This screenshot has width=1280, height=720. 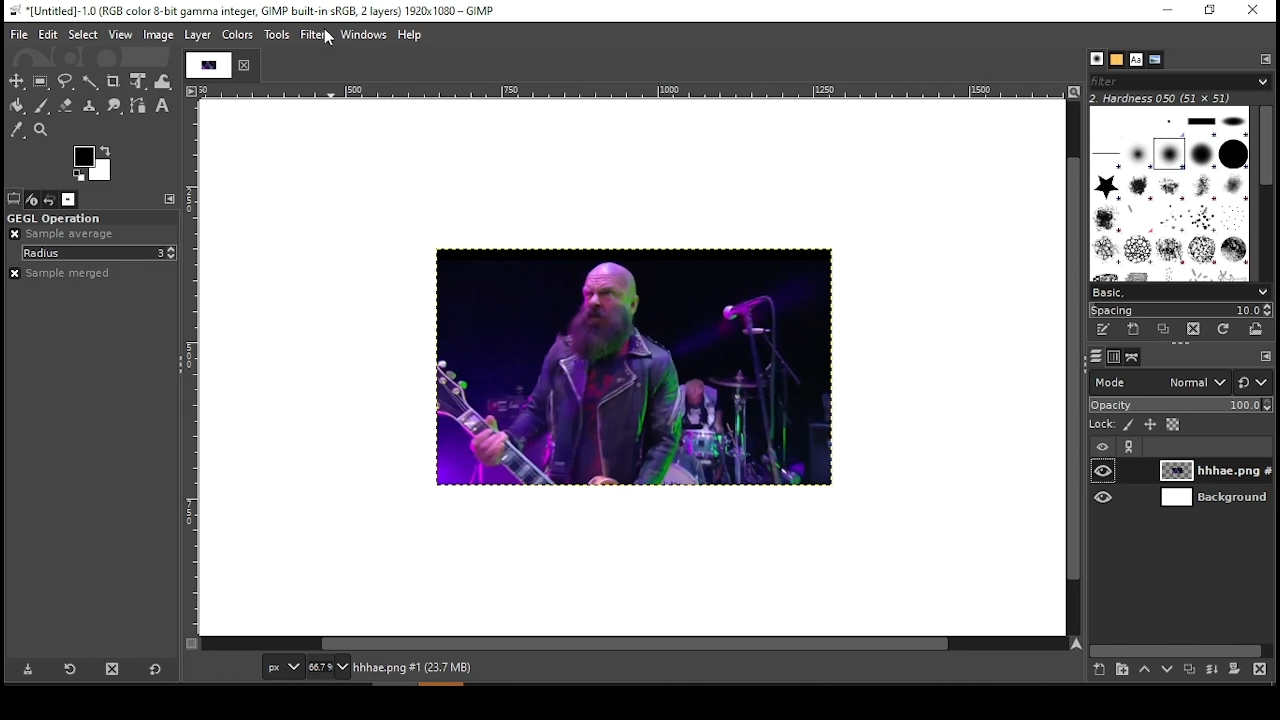 What do you see at coordinates (1134, 356) in the screenshot?
I see `paths` at bounding box center [1134, 356].